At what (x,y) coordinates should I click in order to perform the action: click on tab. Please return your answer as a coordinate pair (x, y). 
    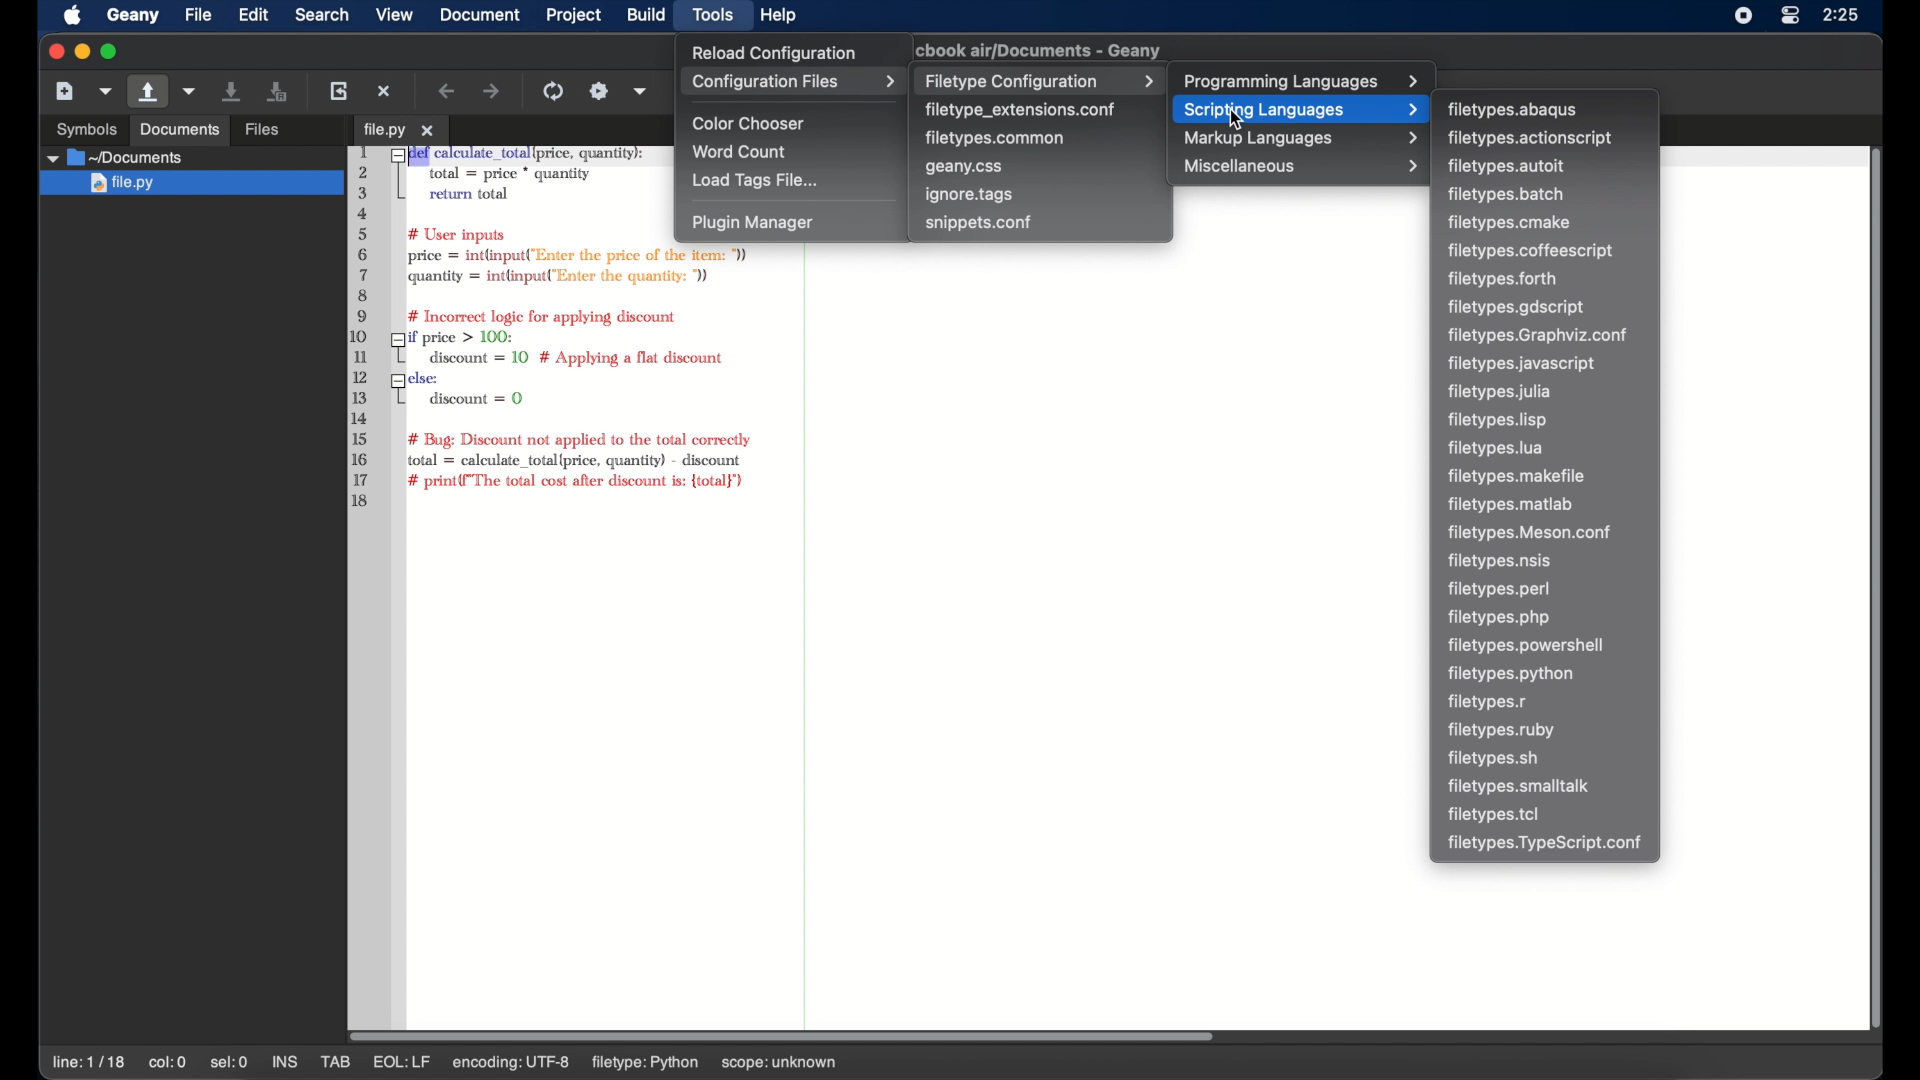
    Looking at the image, I should click on (337, 1062).